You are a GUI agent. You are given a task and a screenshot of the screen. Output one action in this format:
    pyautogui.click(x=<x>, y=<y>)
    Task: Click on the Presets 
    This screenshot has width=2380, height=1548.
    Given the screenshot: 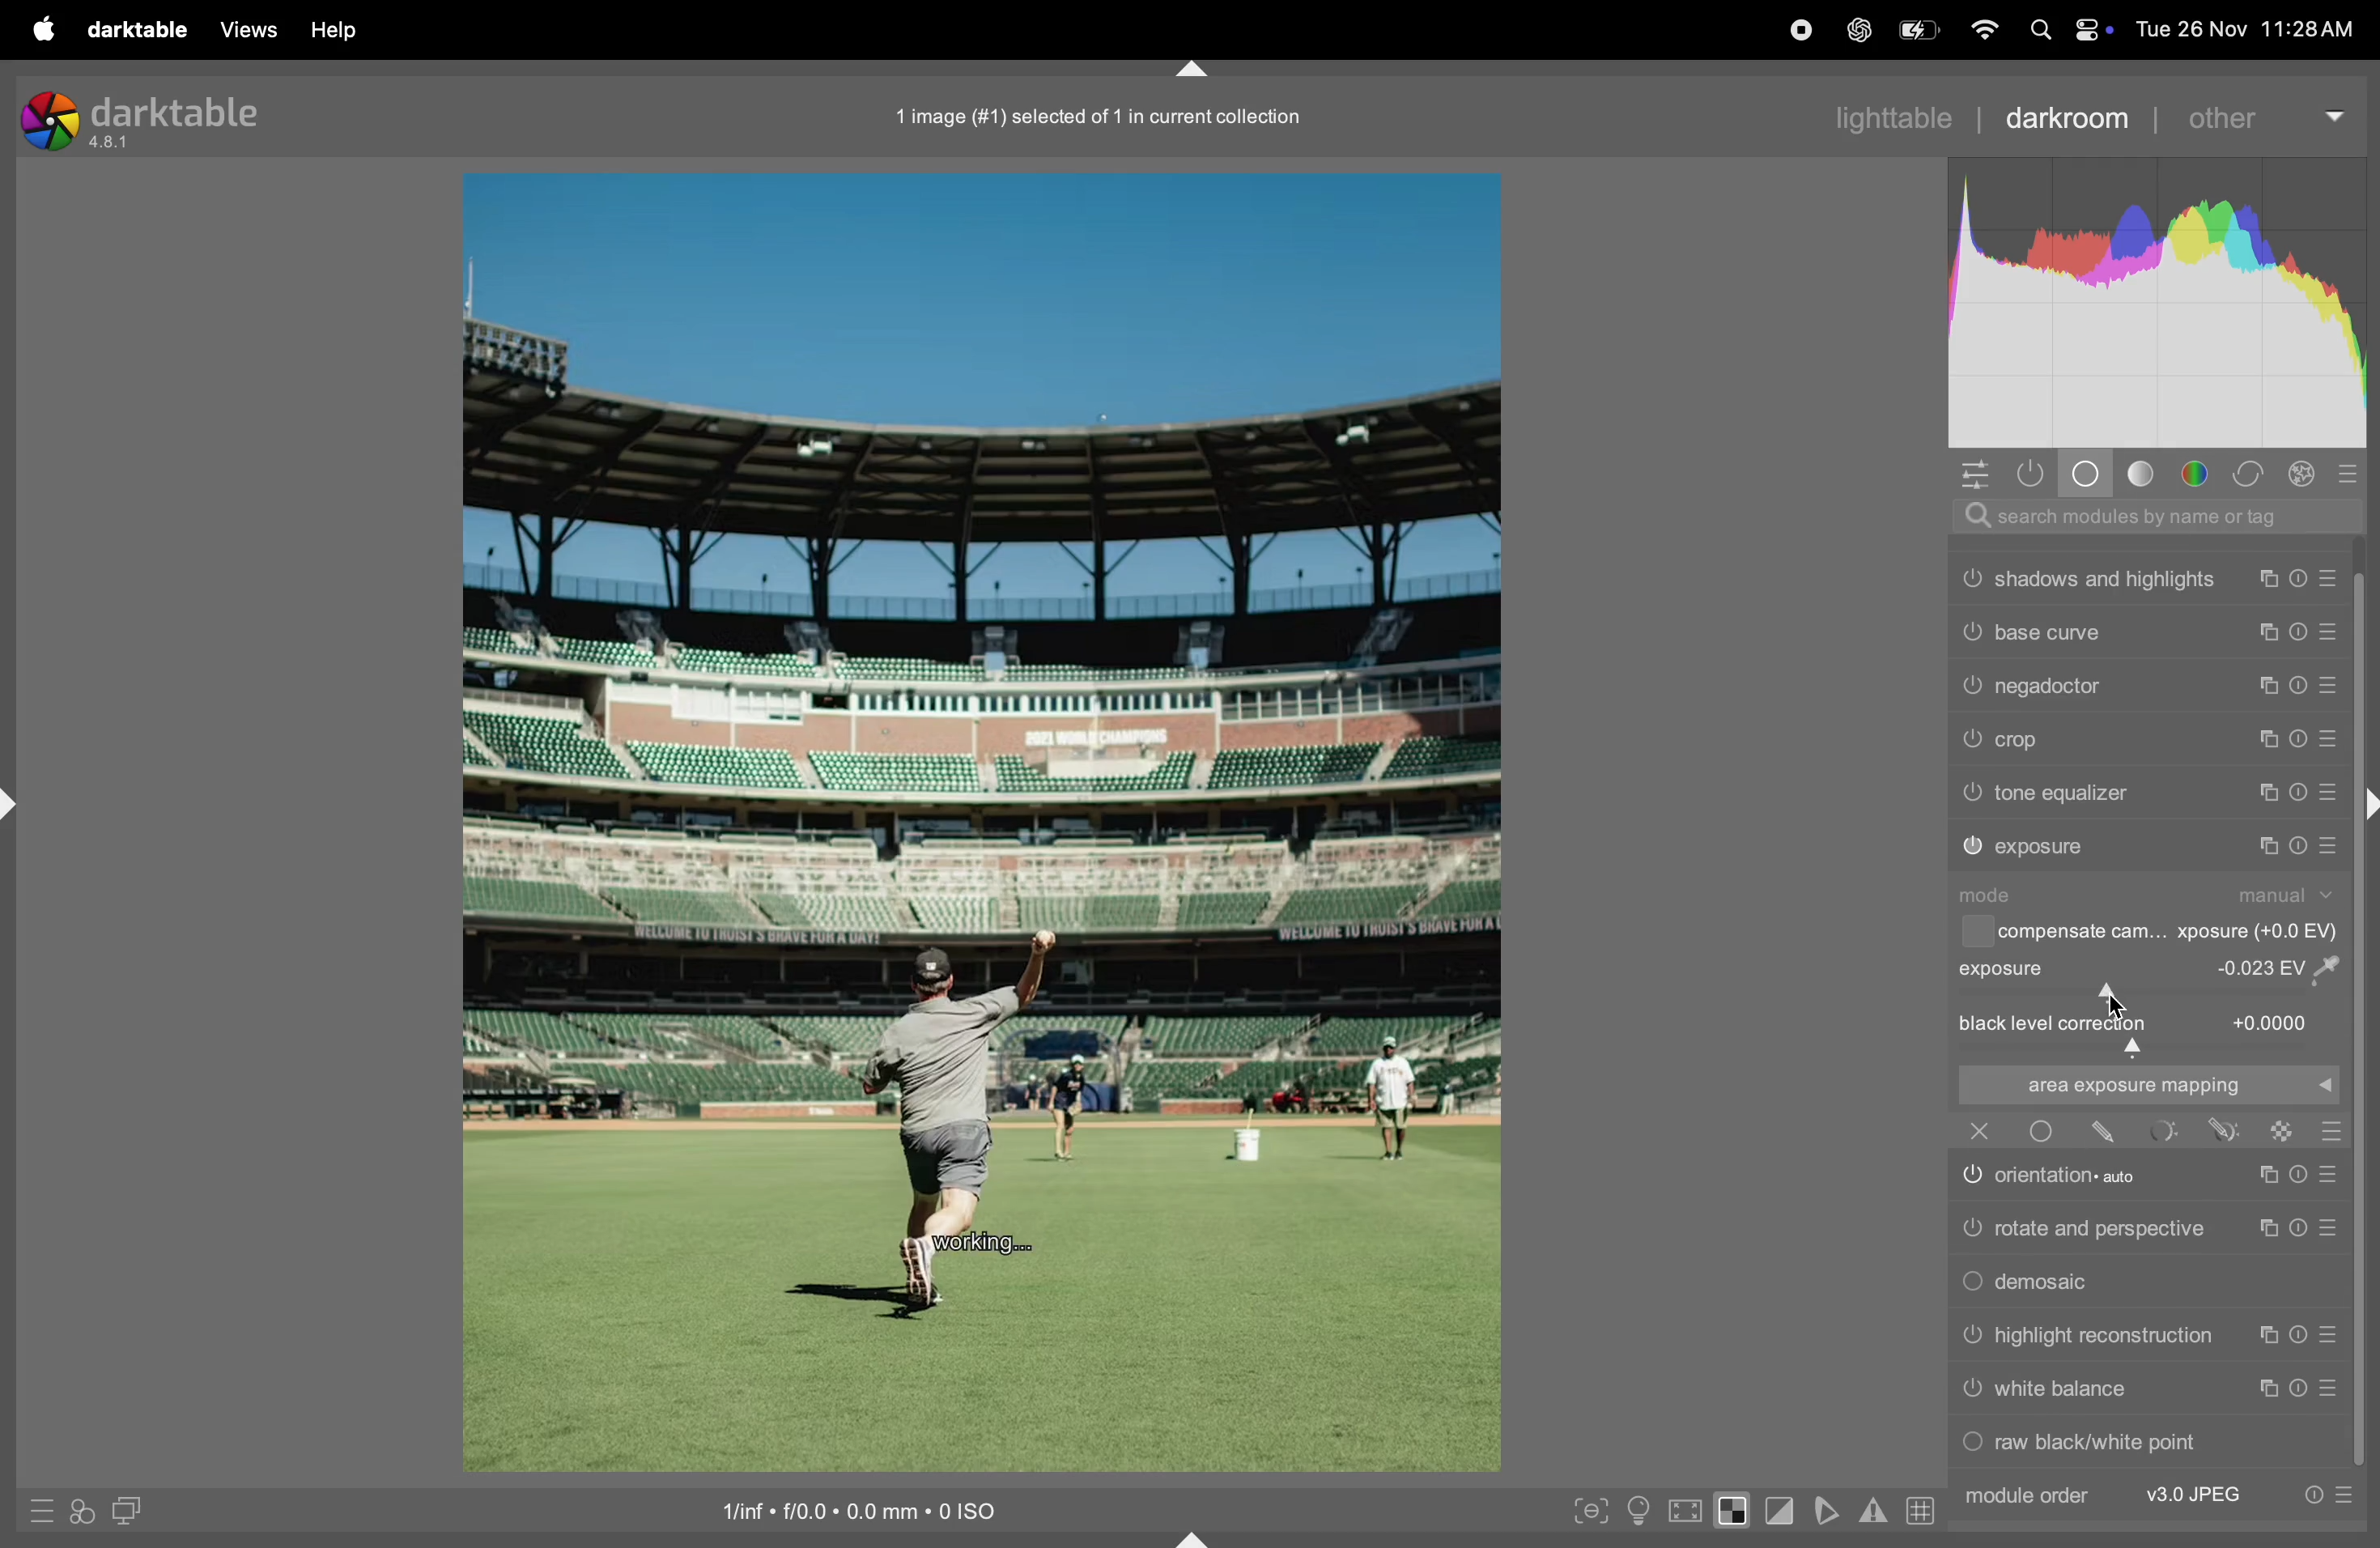 What is the action you would take?
    pyautogui.click(x=2330, y=846)
    